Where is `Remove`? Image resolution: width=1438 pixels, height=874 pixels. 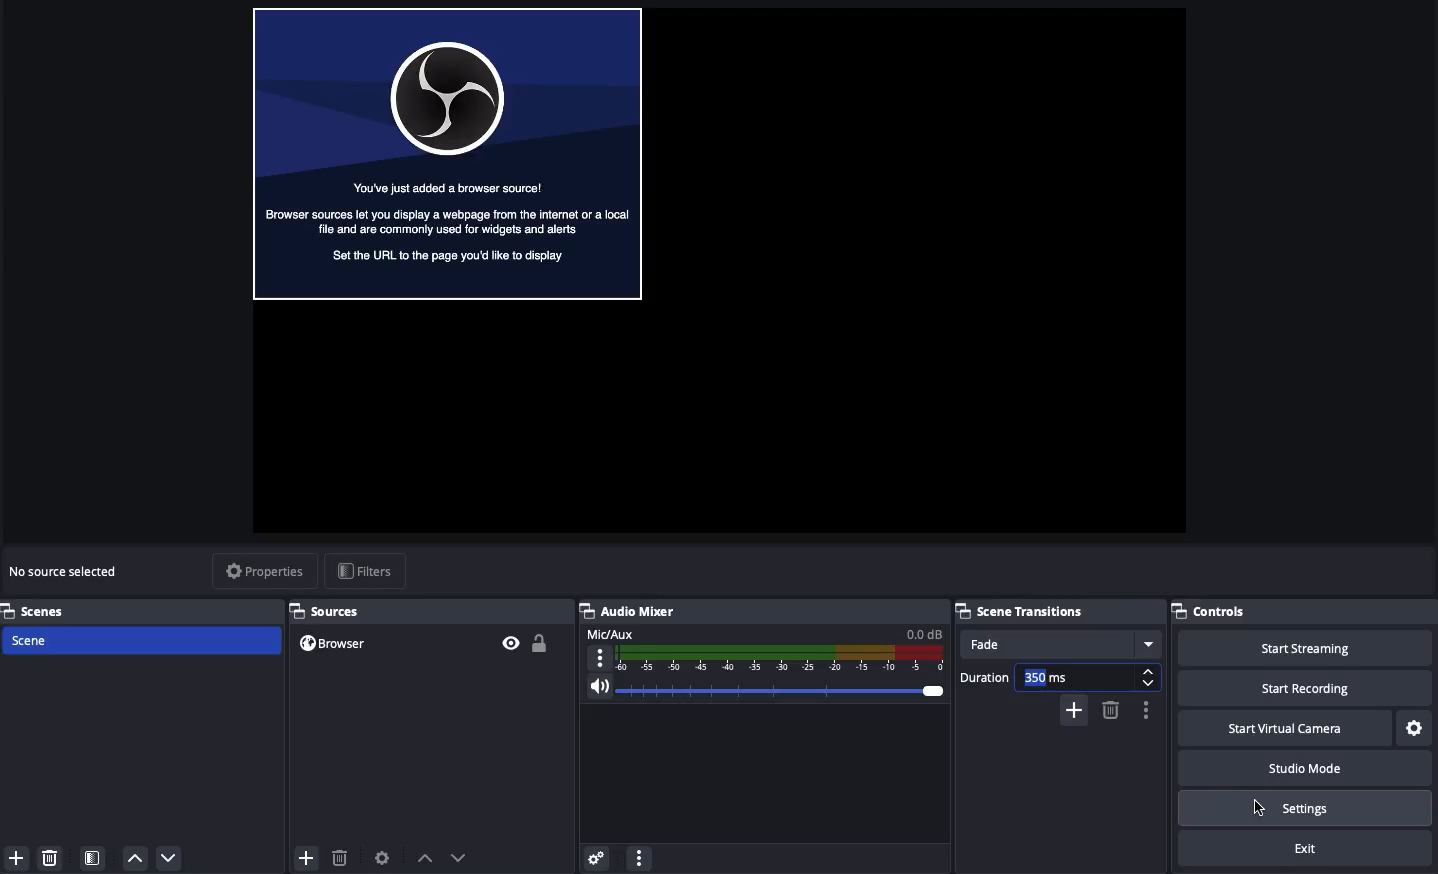 Remove is located at coordinates (1111, 711).